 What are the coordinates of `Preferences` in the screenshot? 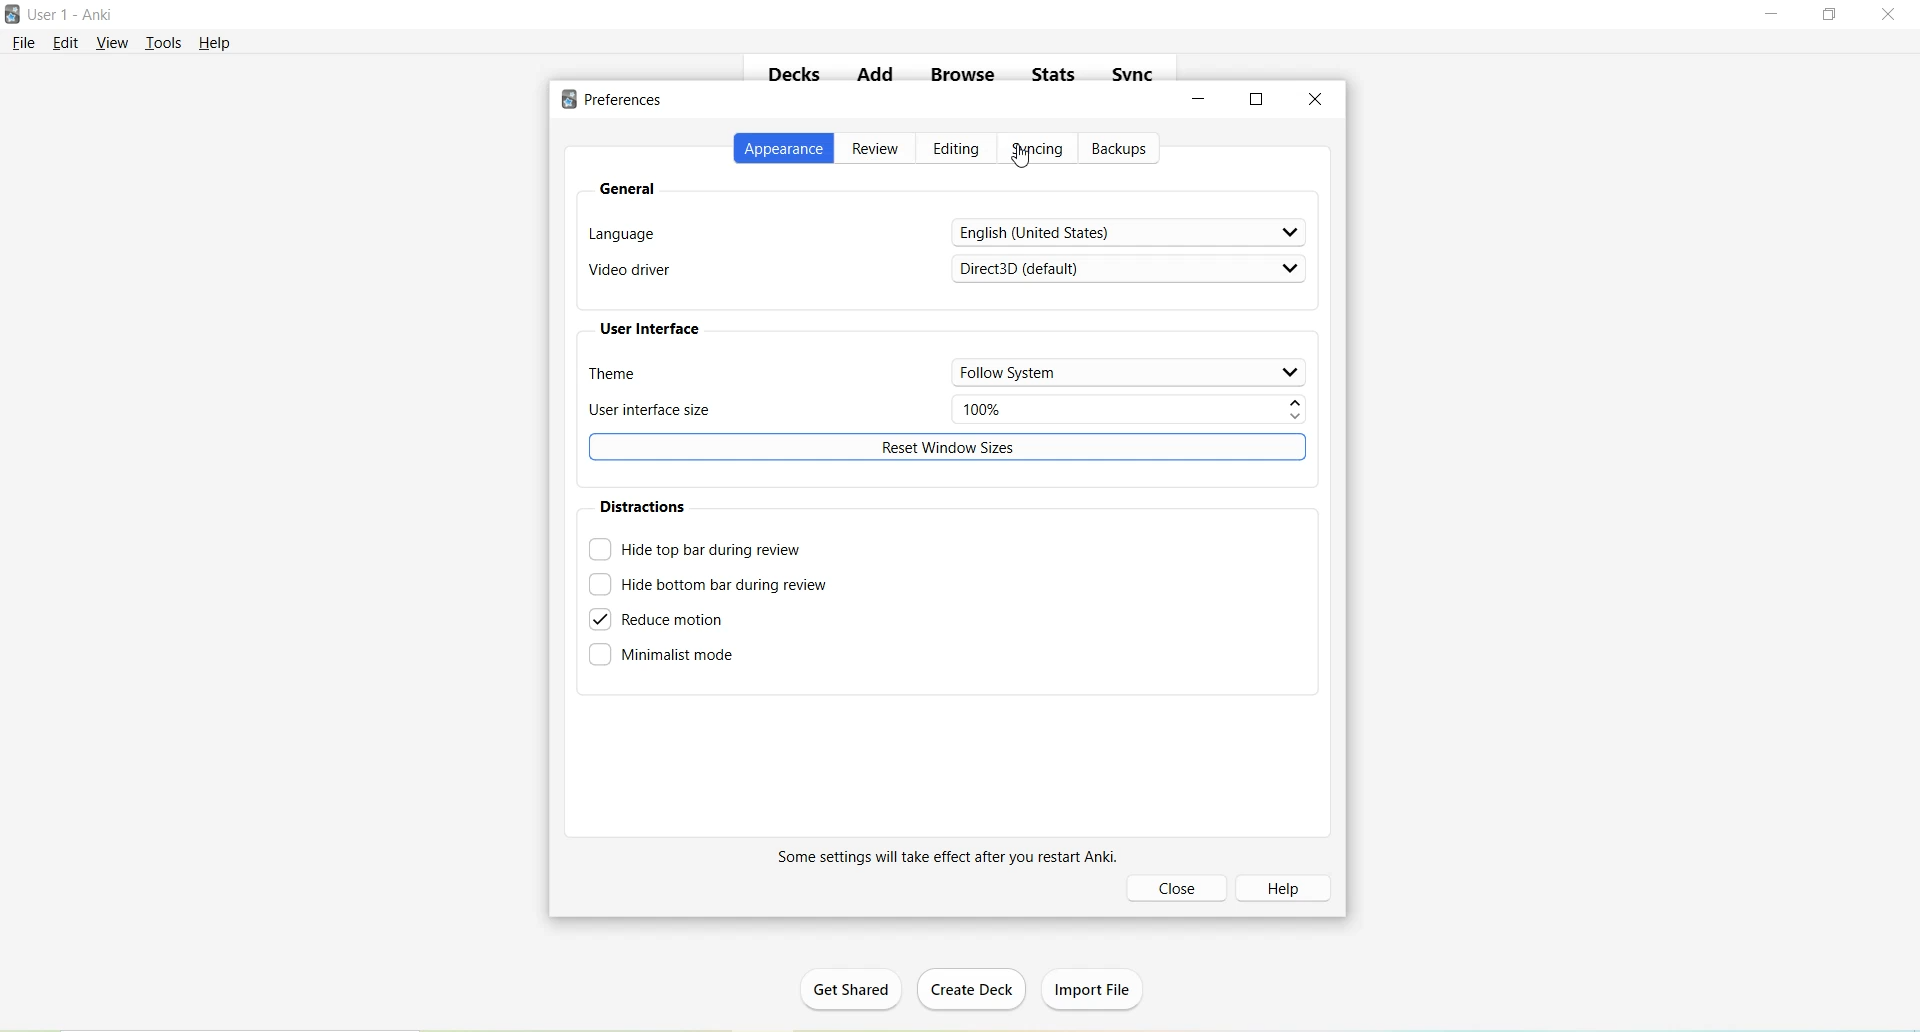 It's located at (618, 100).